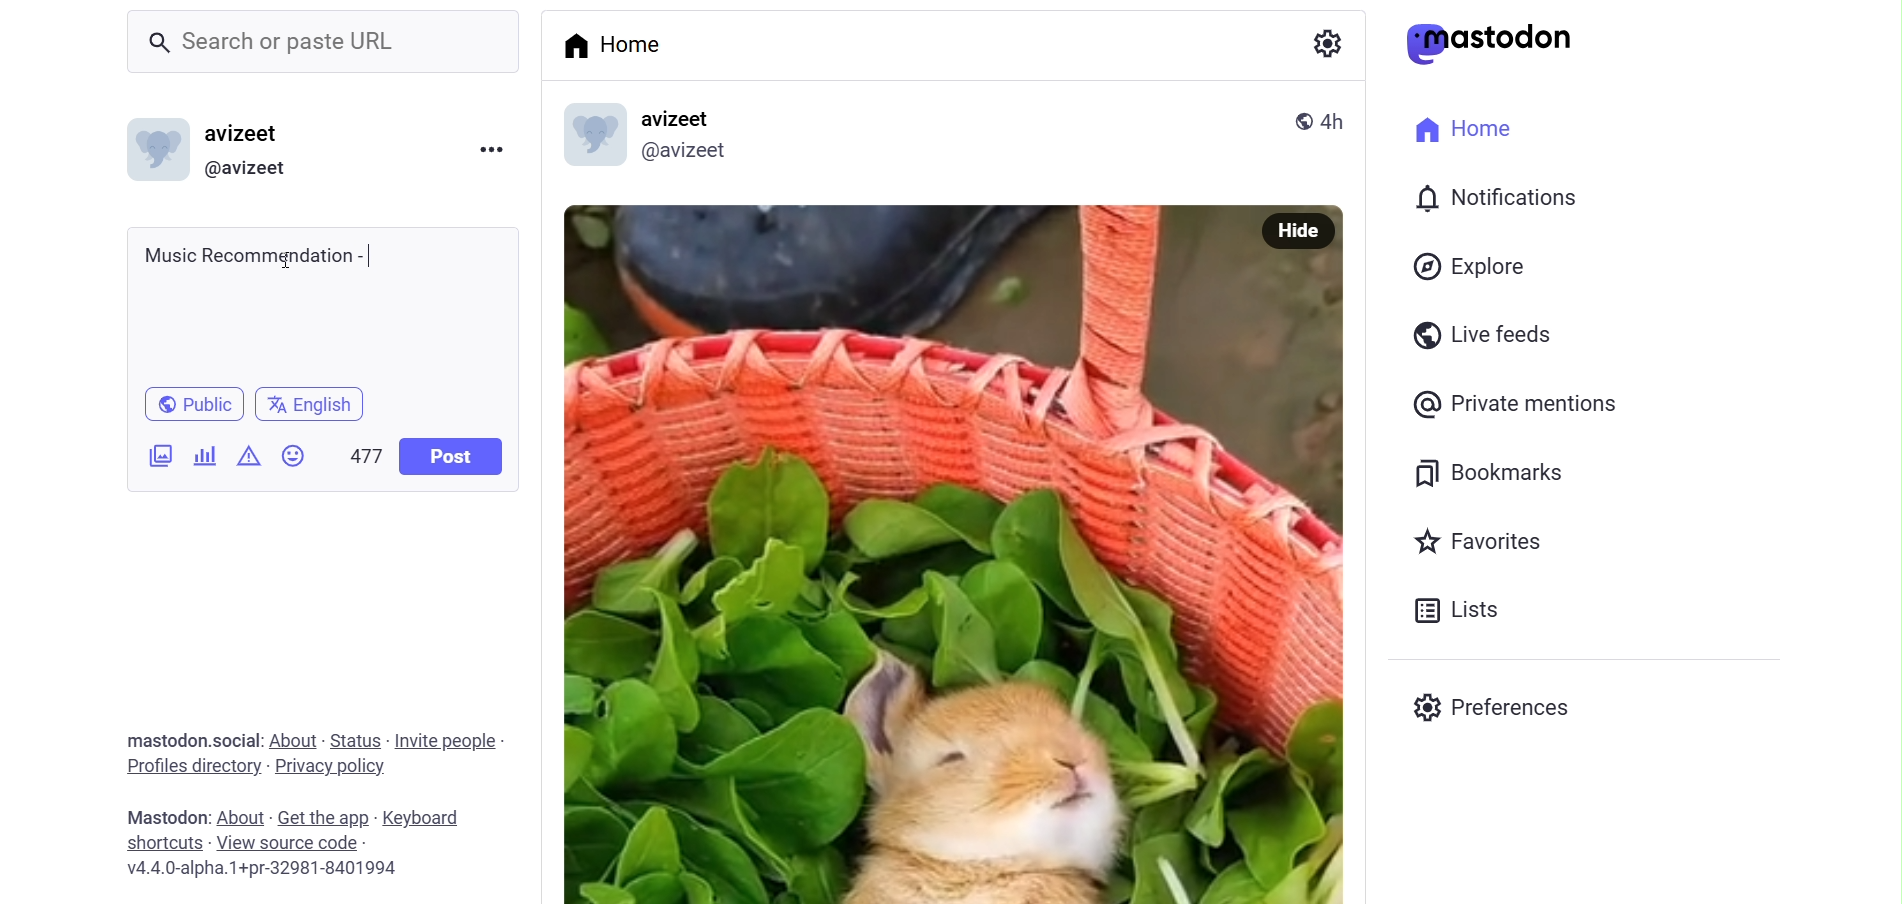  I want to click on get the app, so click(325, 815).